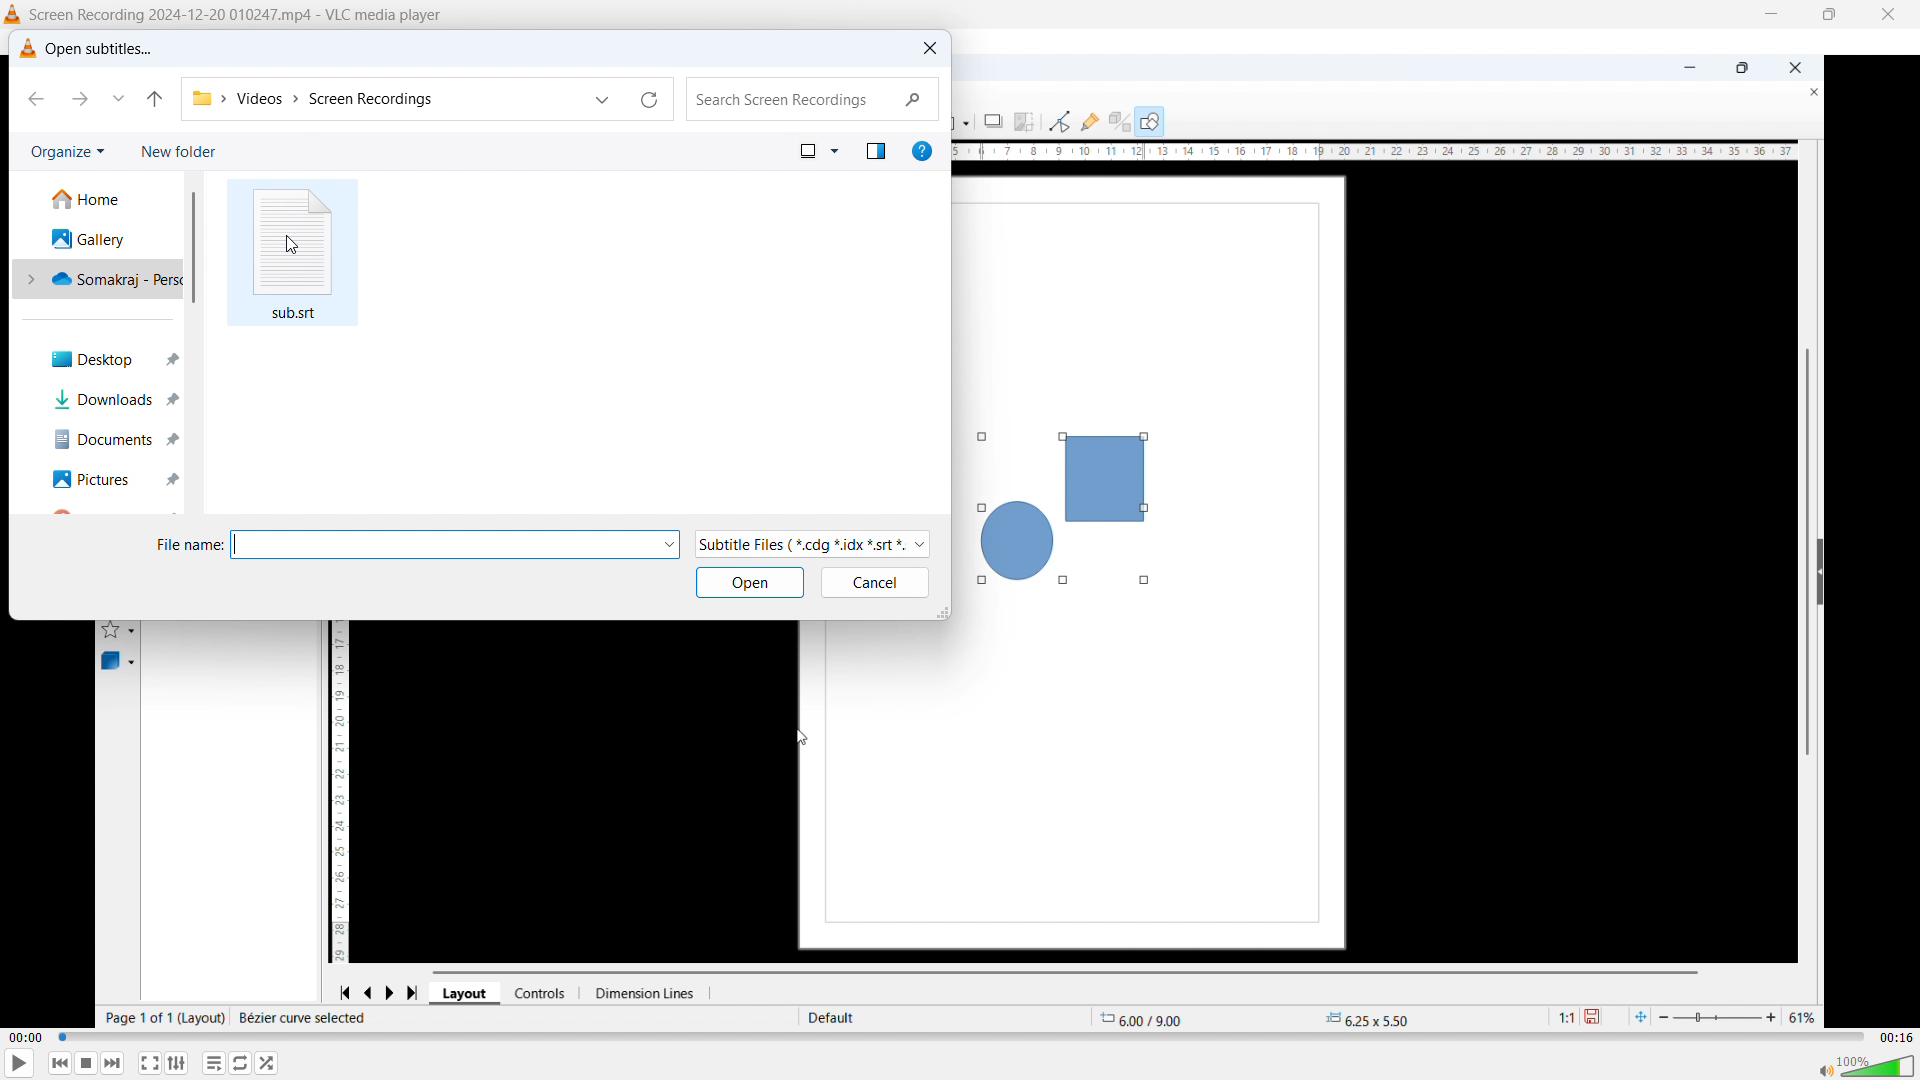 Image resolution: width=1920 pixels, height=1080 pixels. I want to click on screen recording, so click(387, 99).